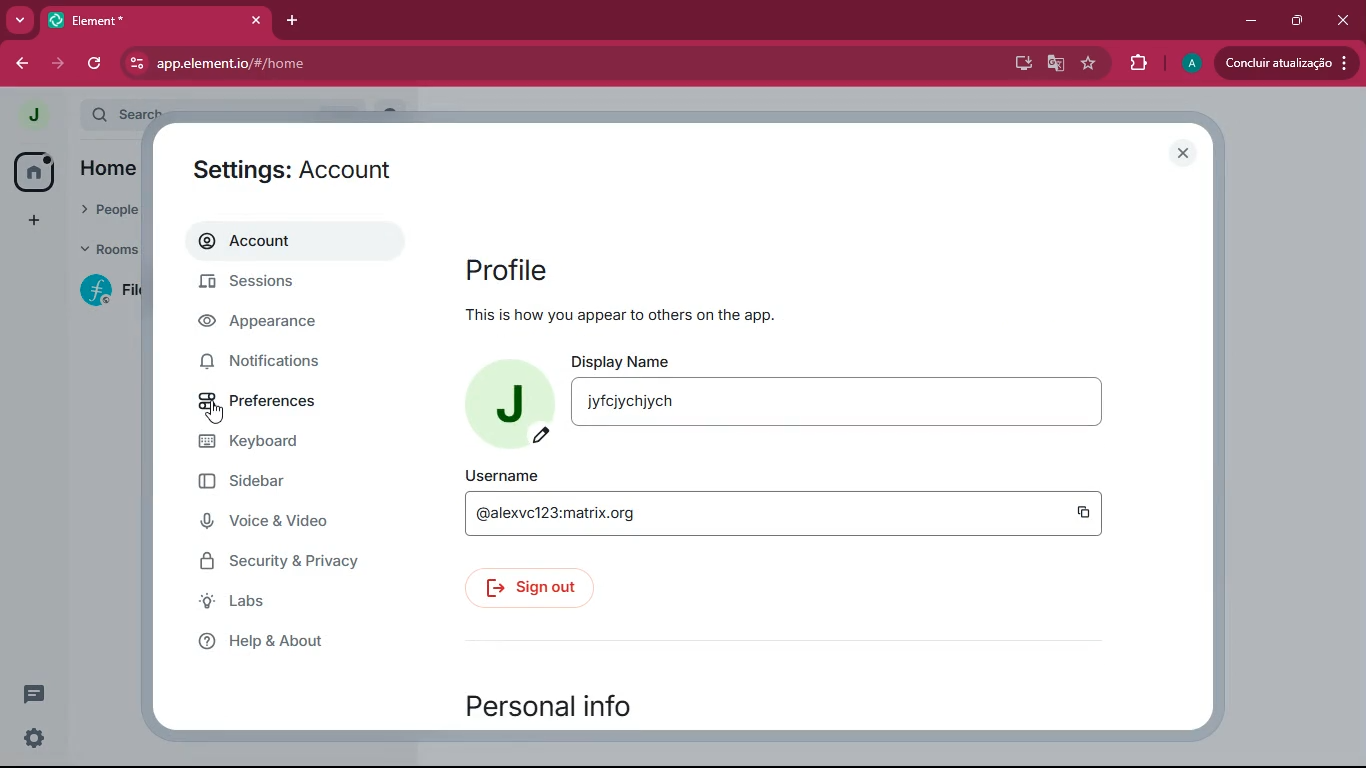 The width and height of the screenshot is (1366, 768). I want to click on favourite, so click(1091, 67).